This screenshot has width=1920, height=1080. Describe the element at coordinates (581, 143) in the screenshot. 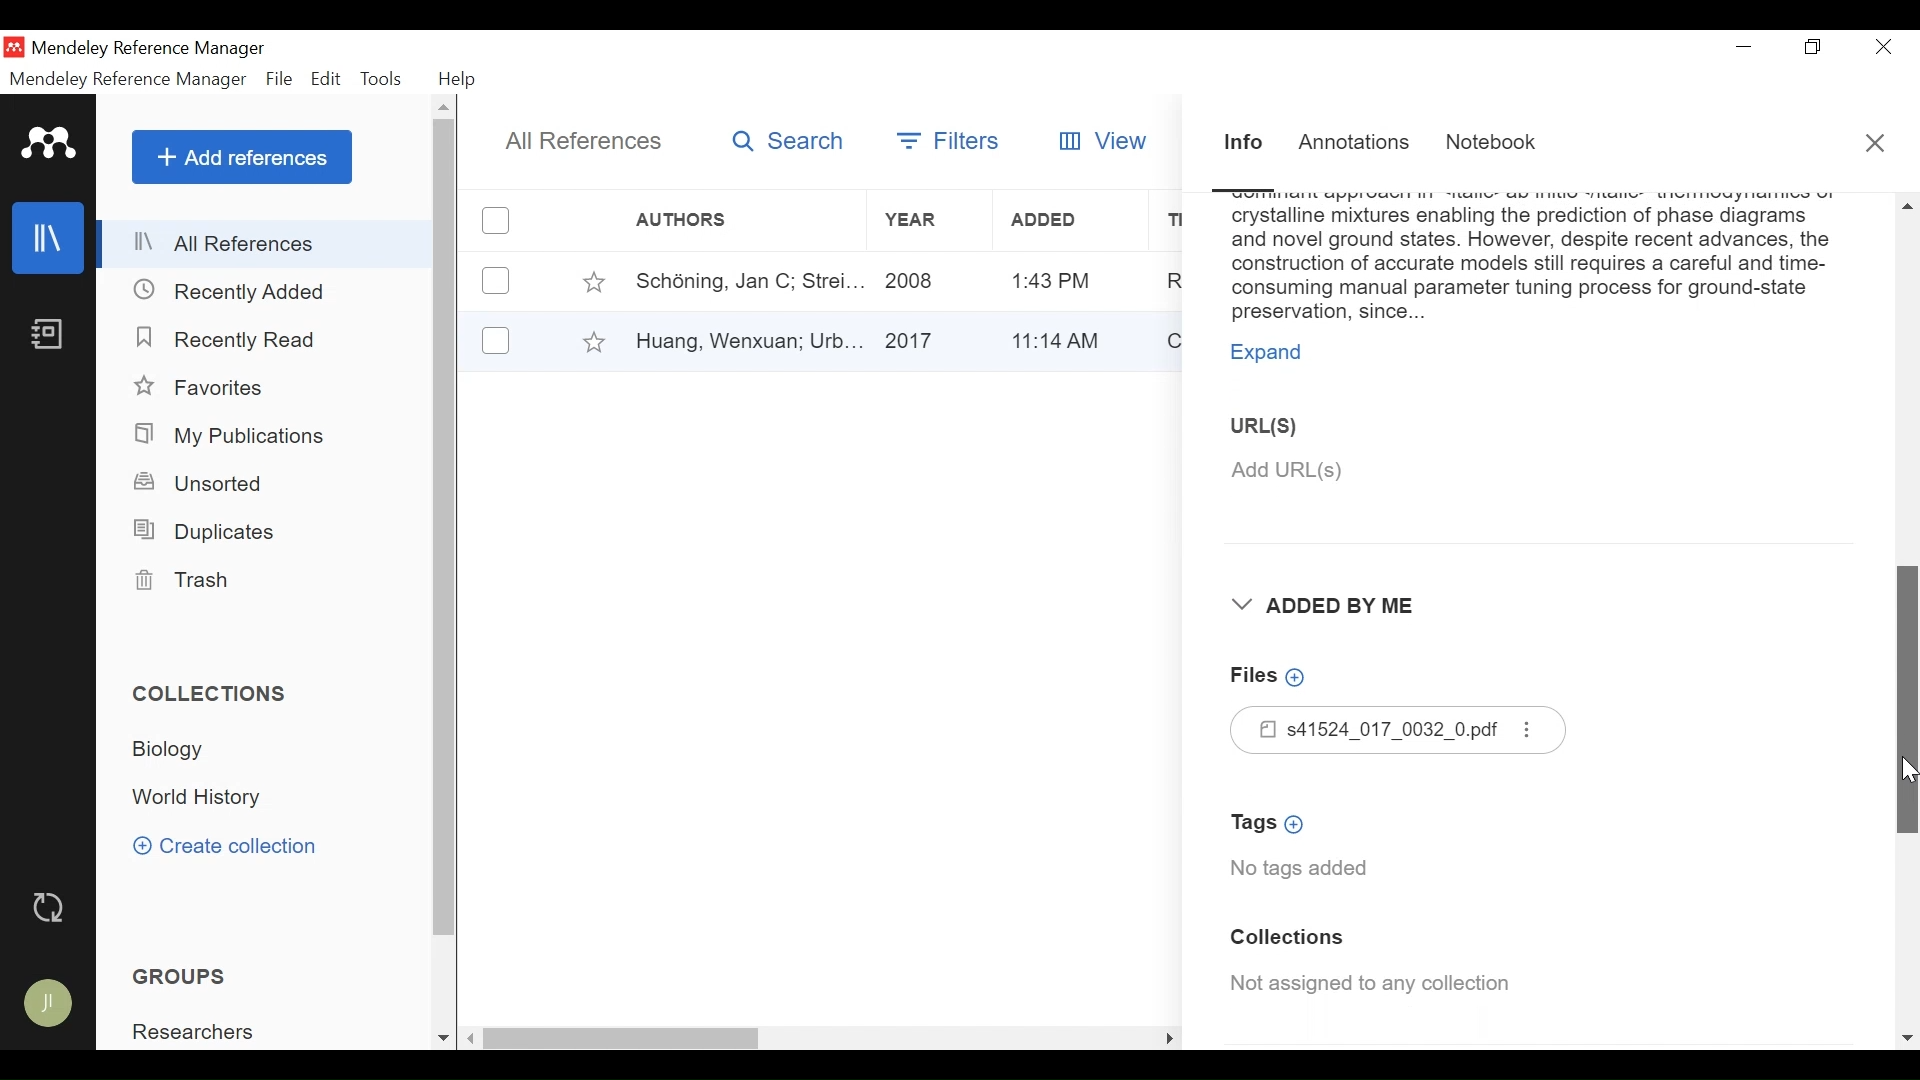

I see `All References` at that location.